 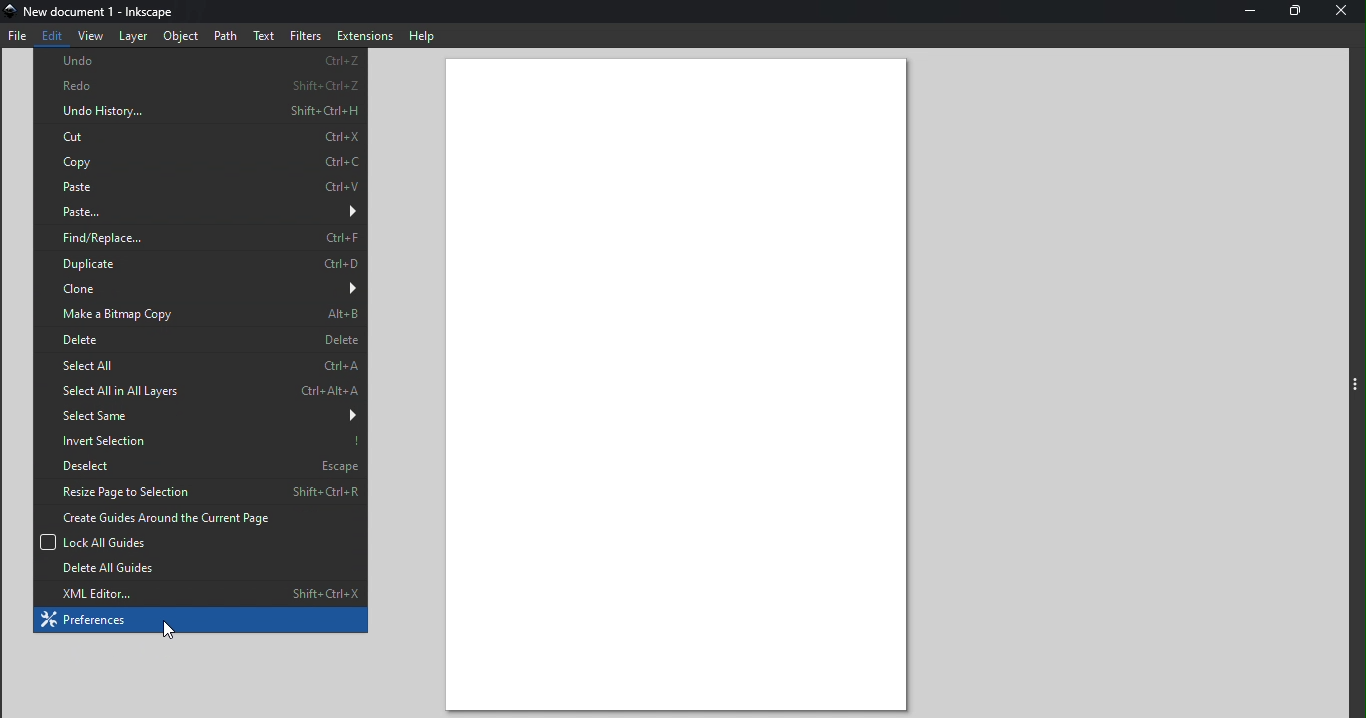 What do you see at coordinates (177, 37) in the screenshot?
I see `Object` at bounding box center [177, 37].